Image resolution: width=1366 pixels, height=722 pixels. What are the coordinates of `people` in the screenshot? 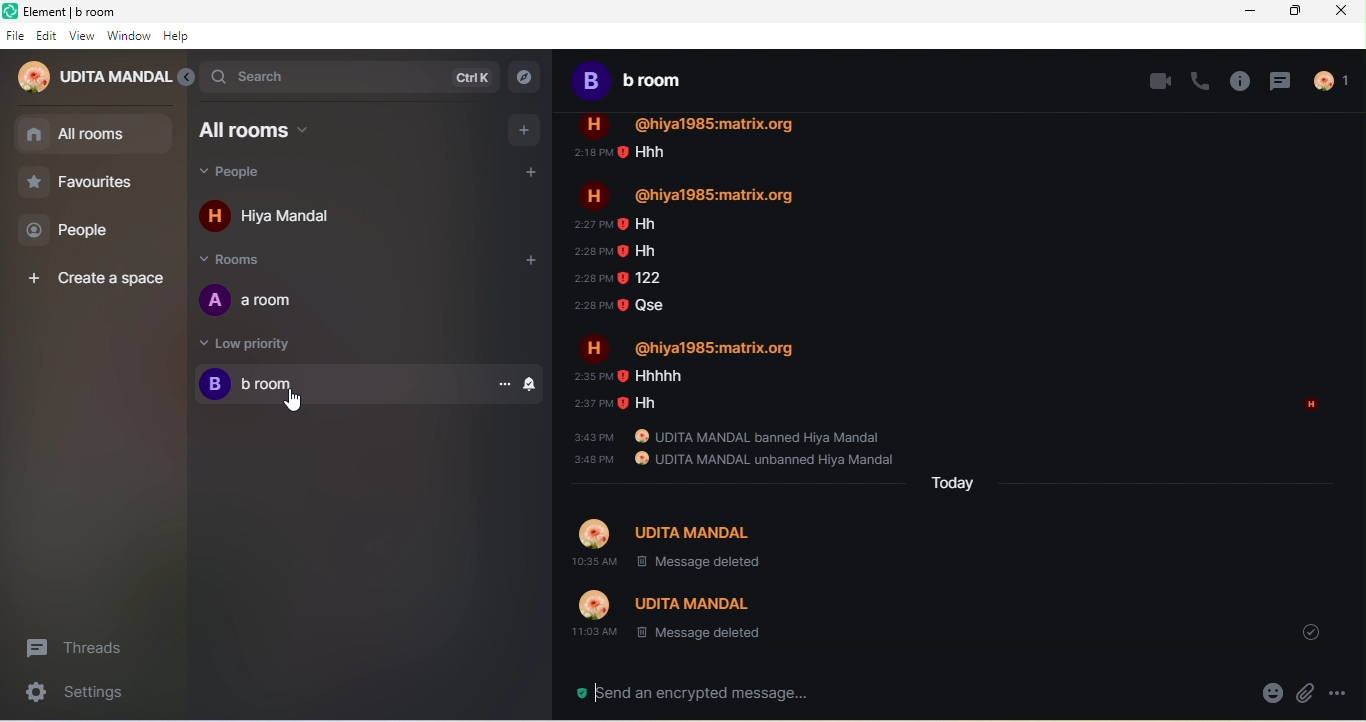 It's located at (254, 174).